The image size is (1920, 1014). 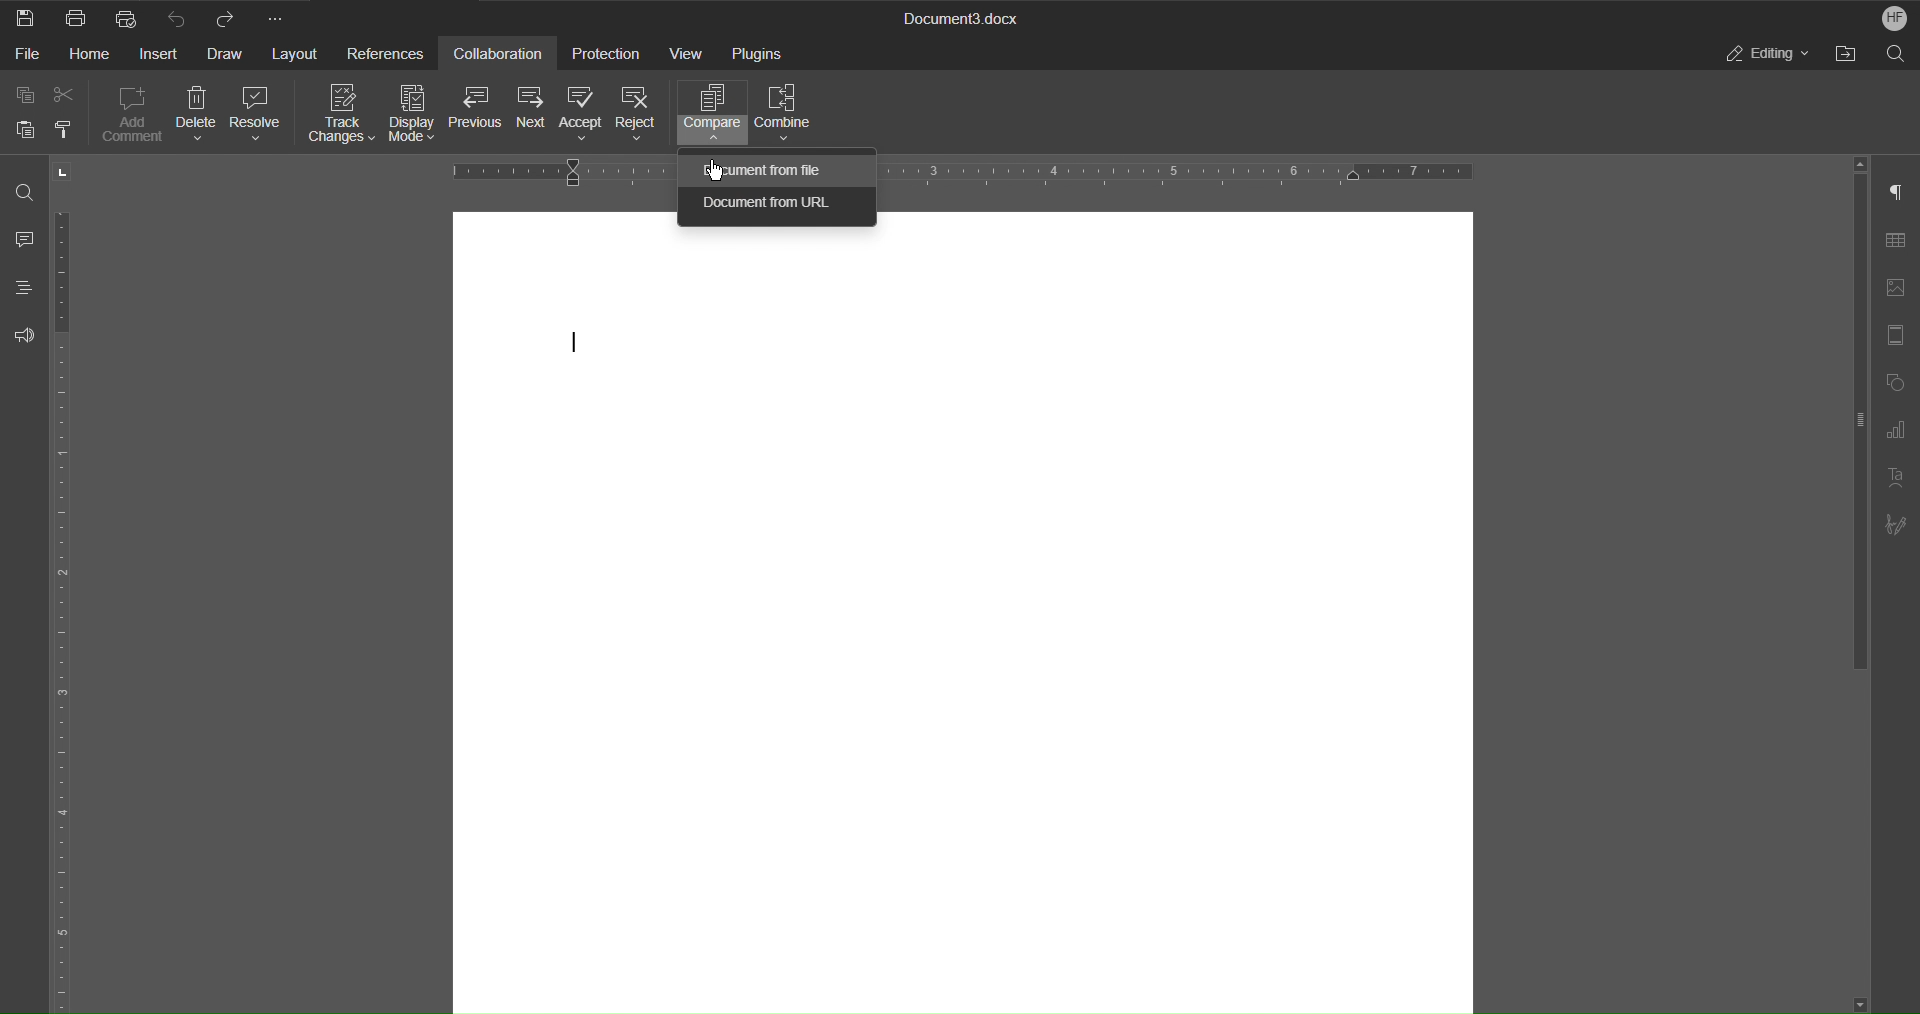 I want to click on Shape Settings, so click(x=1898, y=382).